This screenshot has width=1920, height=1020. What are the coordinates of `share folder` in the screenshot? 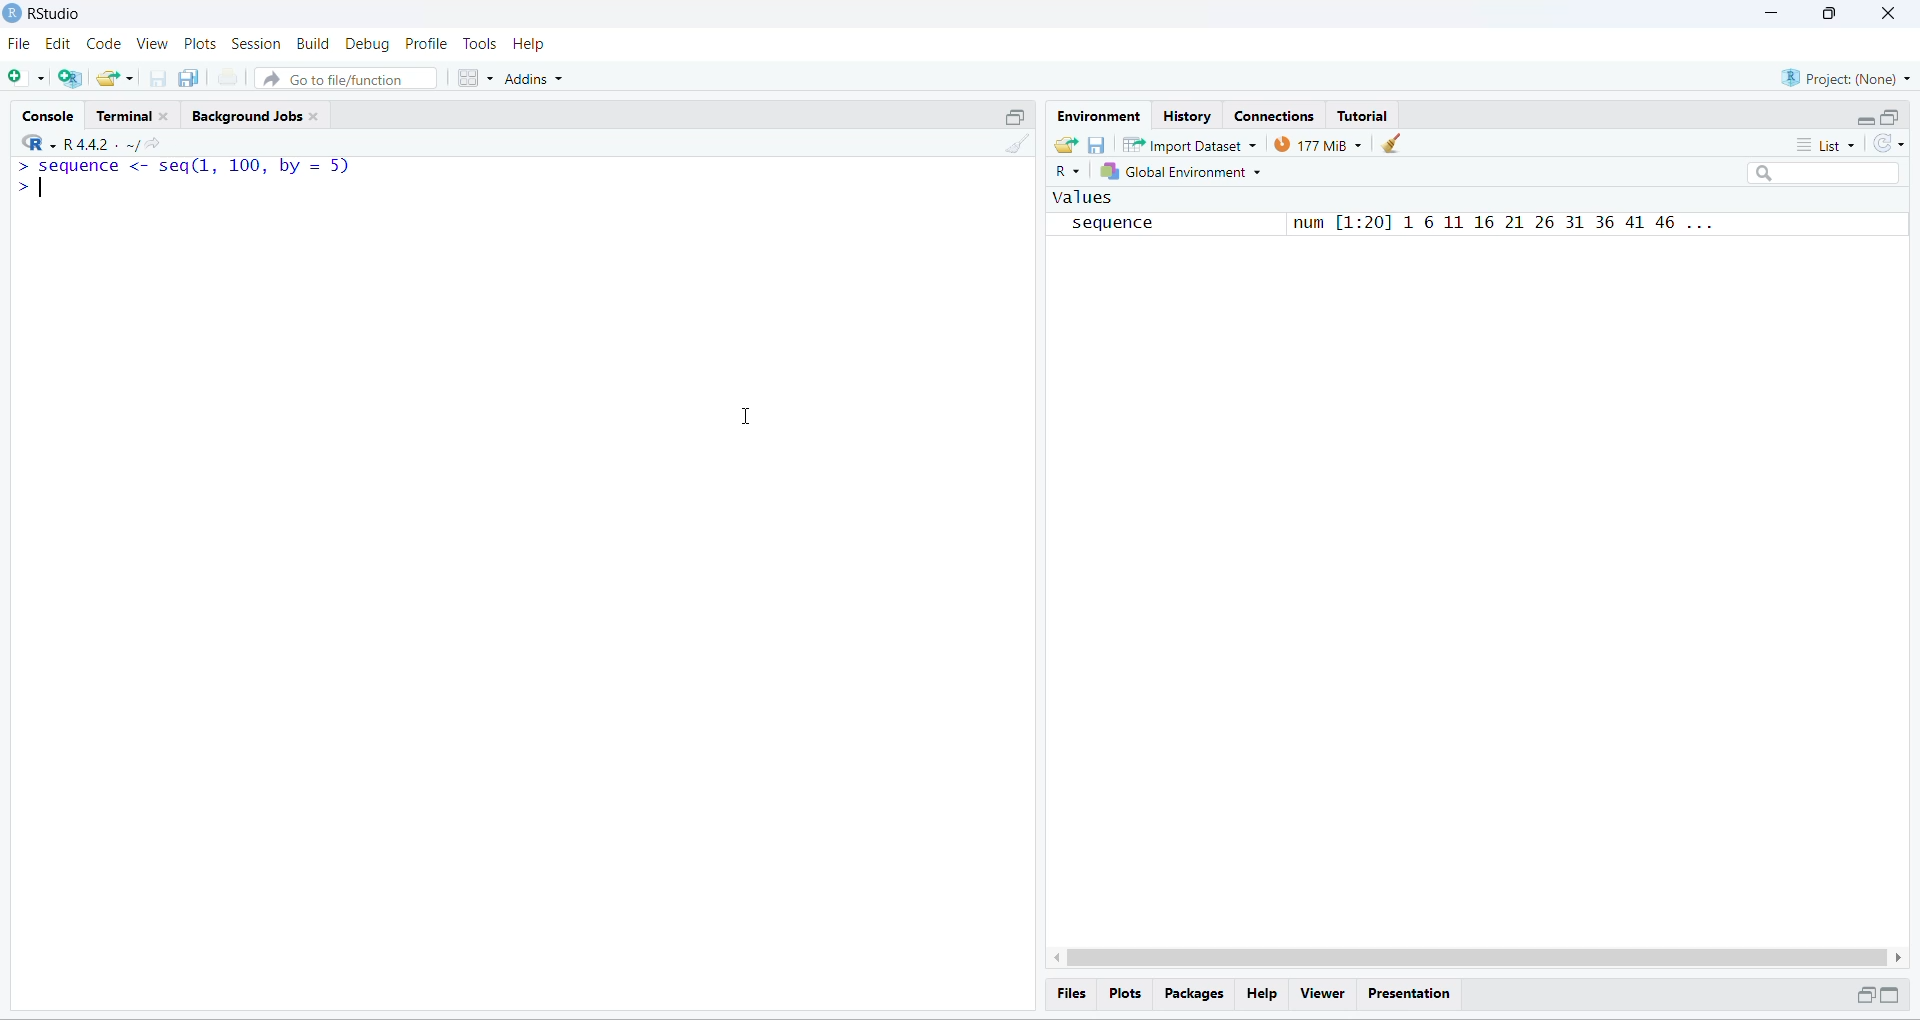 It's located at (1066, 146).